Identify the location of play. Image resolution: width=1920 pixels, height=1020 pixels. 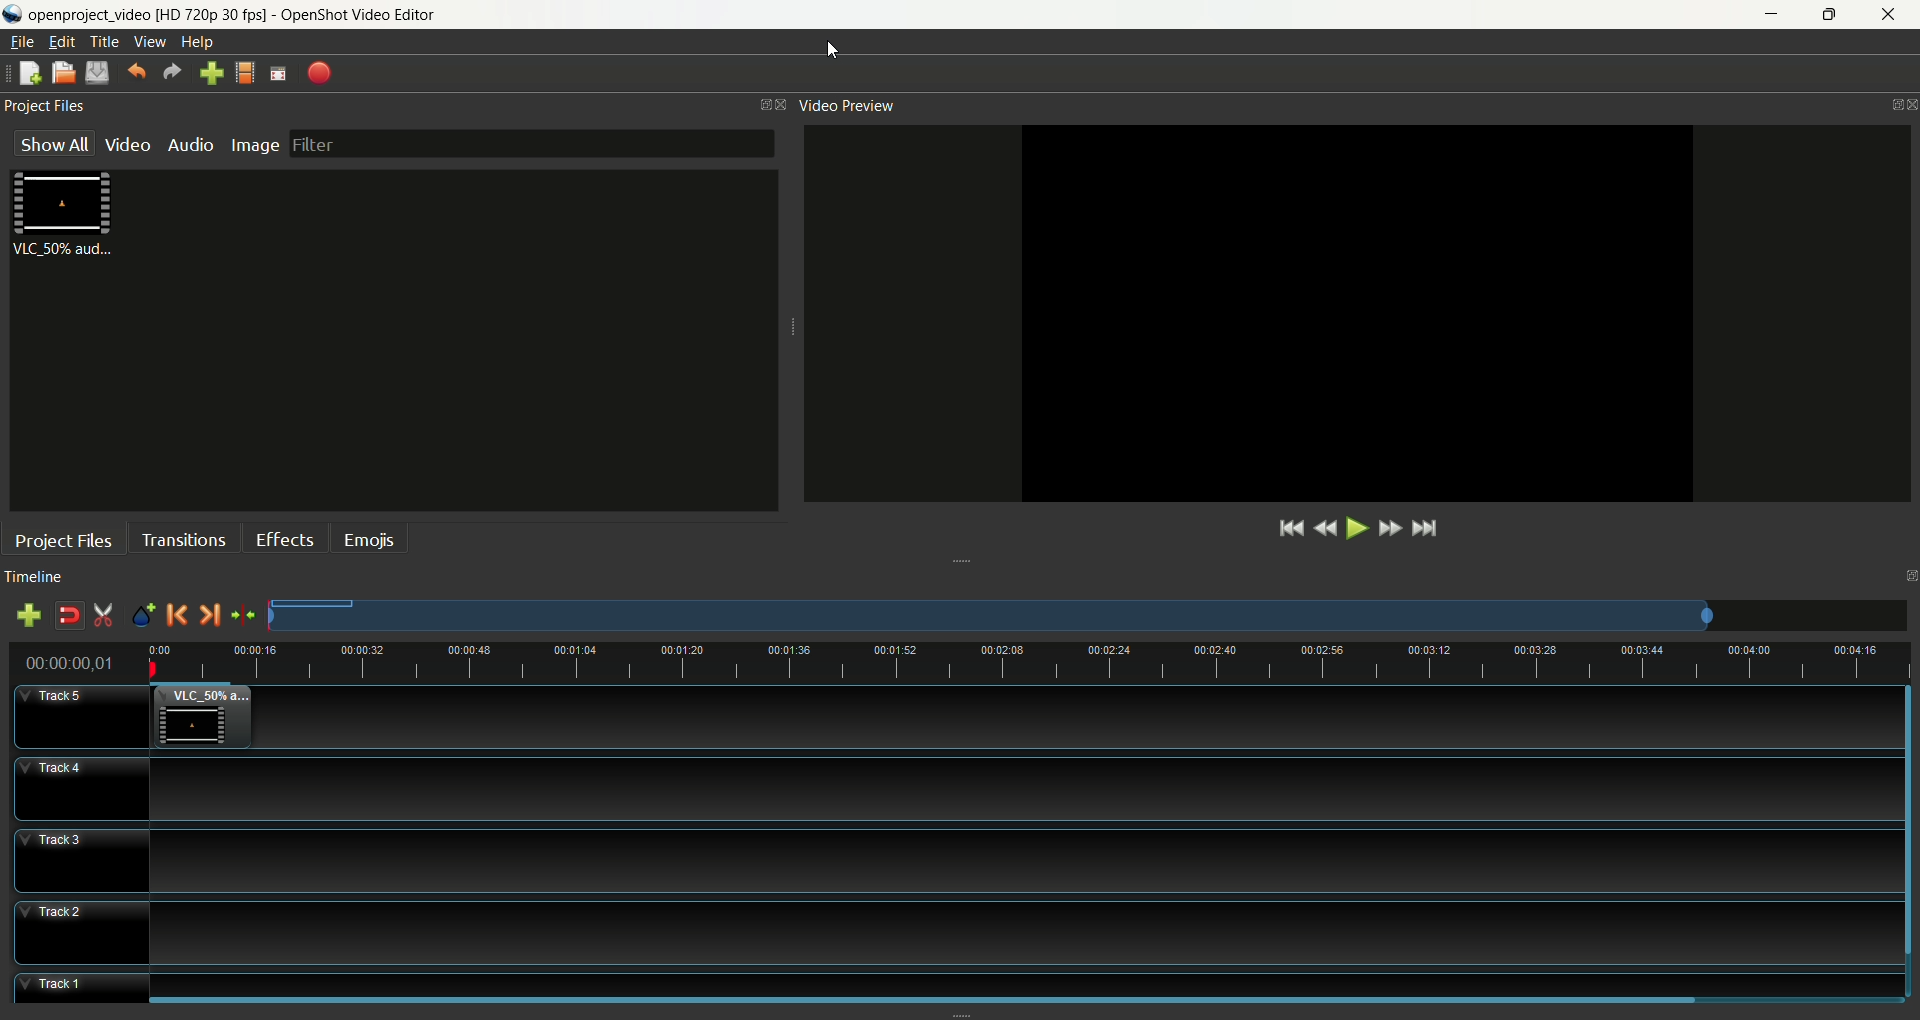
(1353, 530).